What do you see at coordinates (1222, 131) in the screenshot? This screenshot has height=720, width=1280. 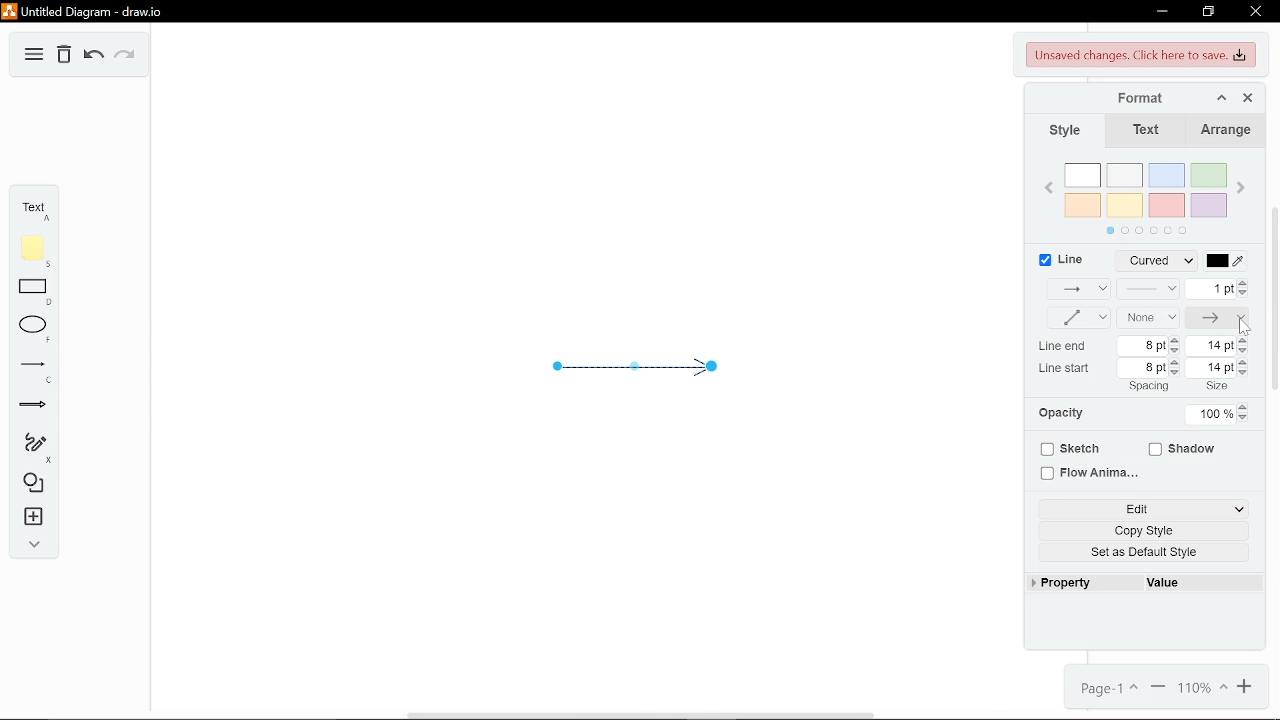 I see `Arrange` at bounding box center [1222, 131].